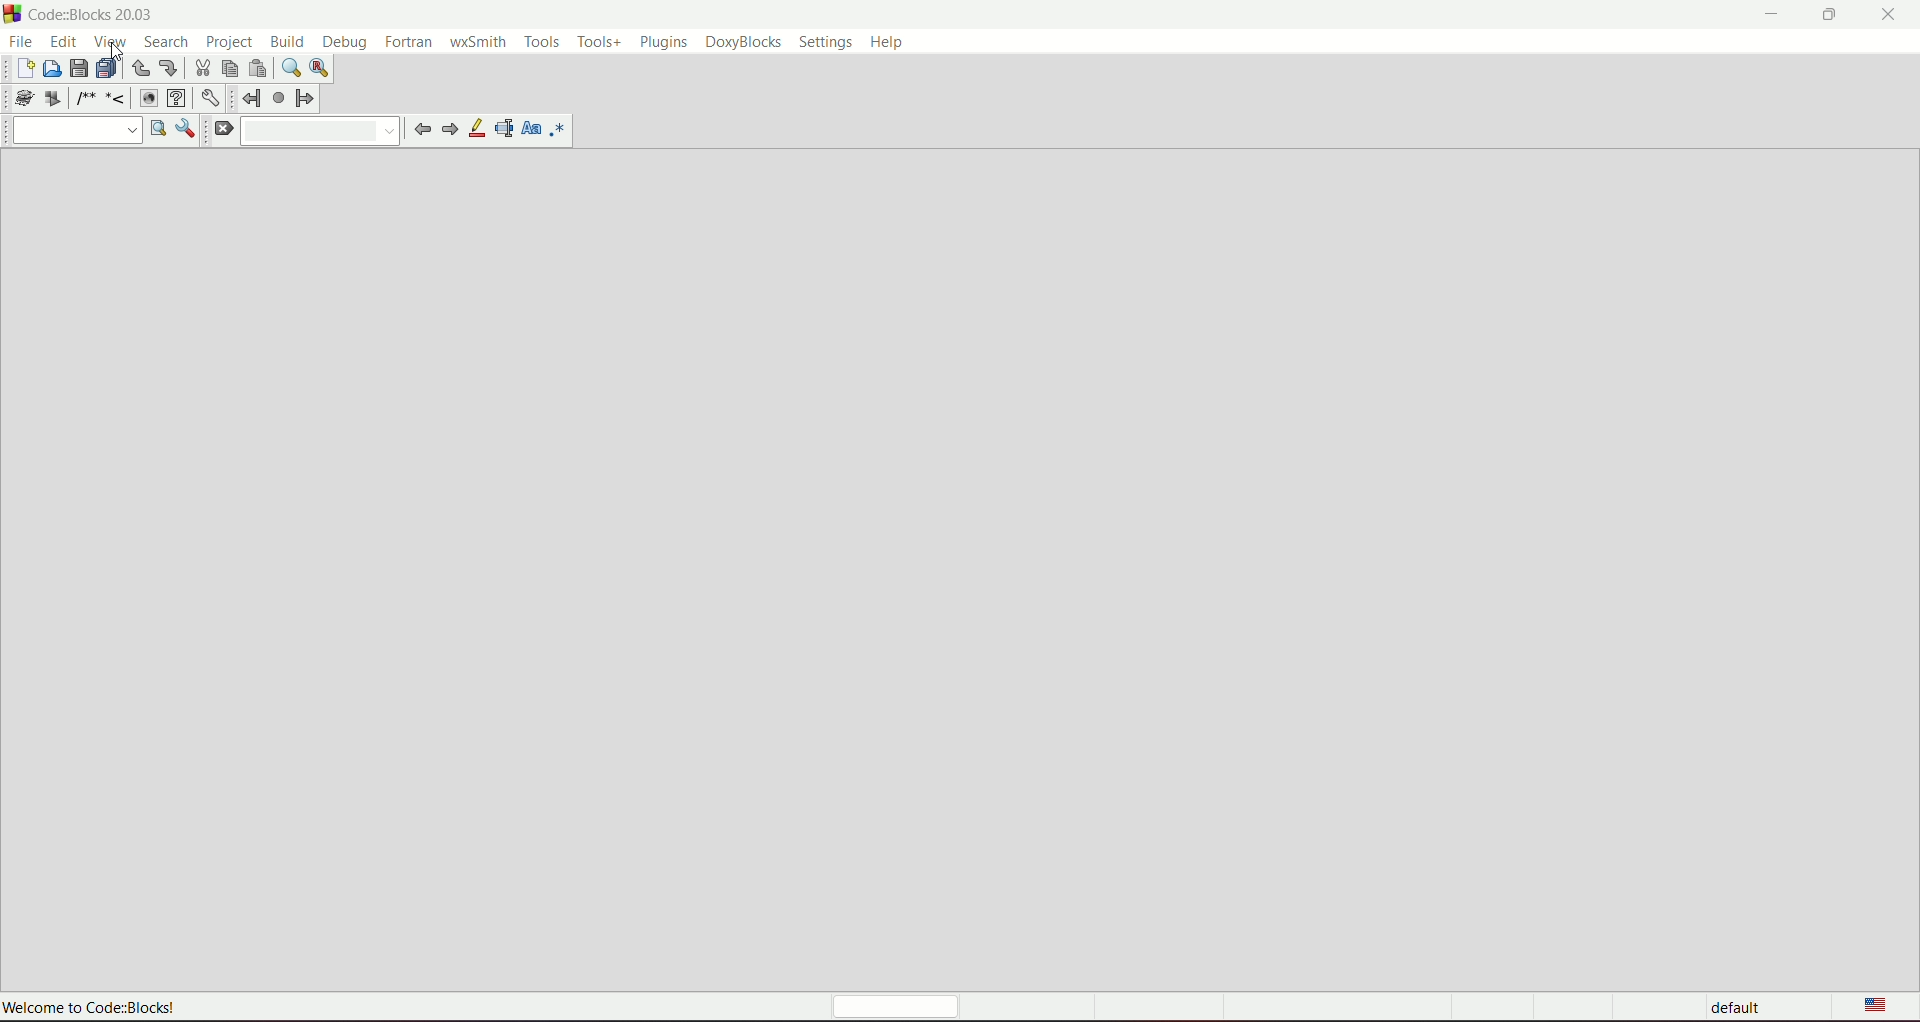  I want to click on Cursor, so click(117, 52).